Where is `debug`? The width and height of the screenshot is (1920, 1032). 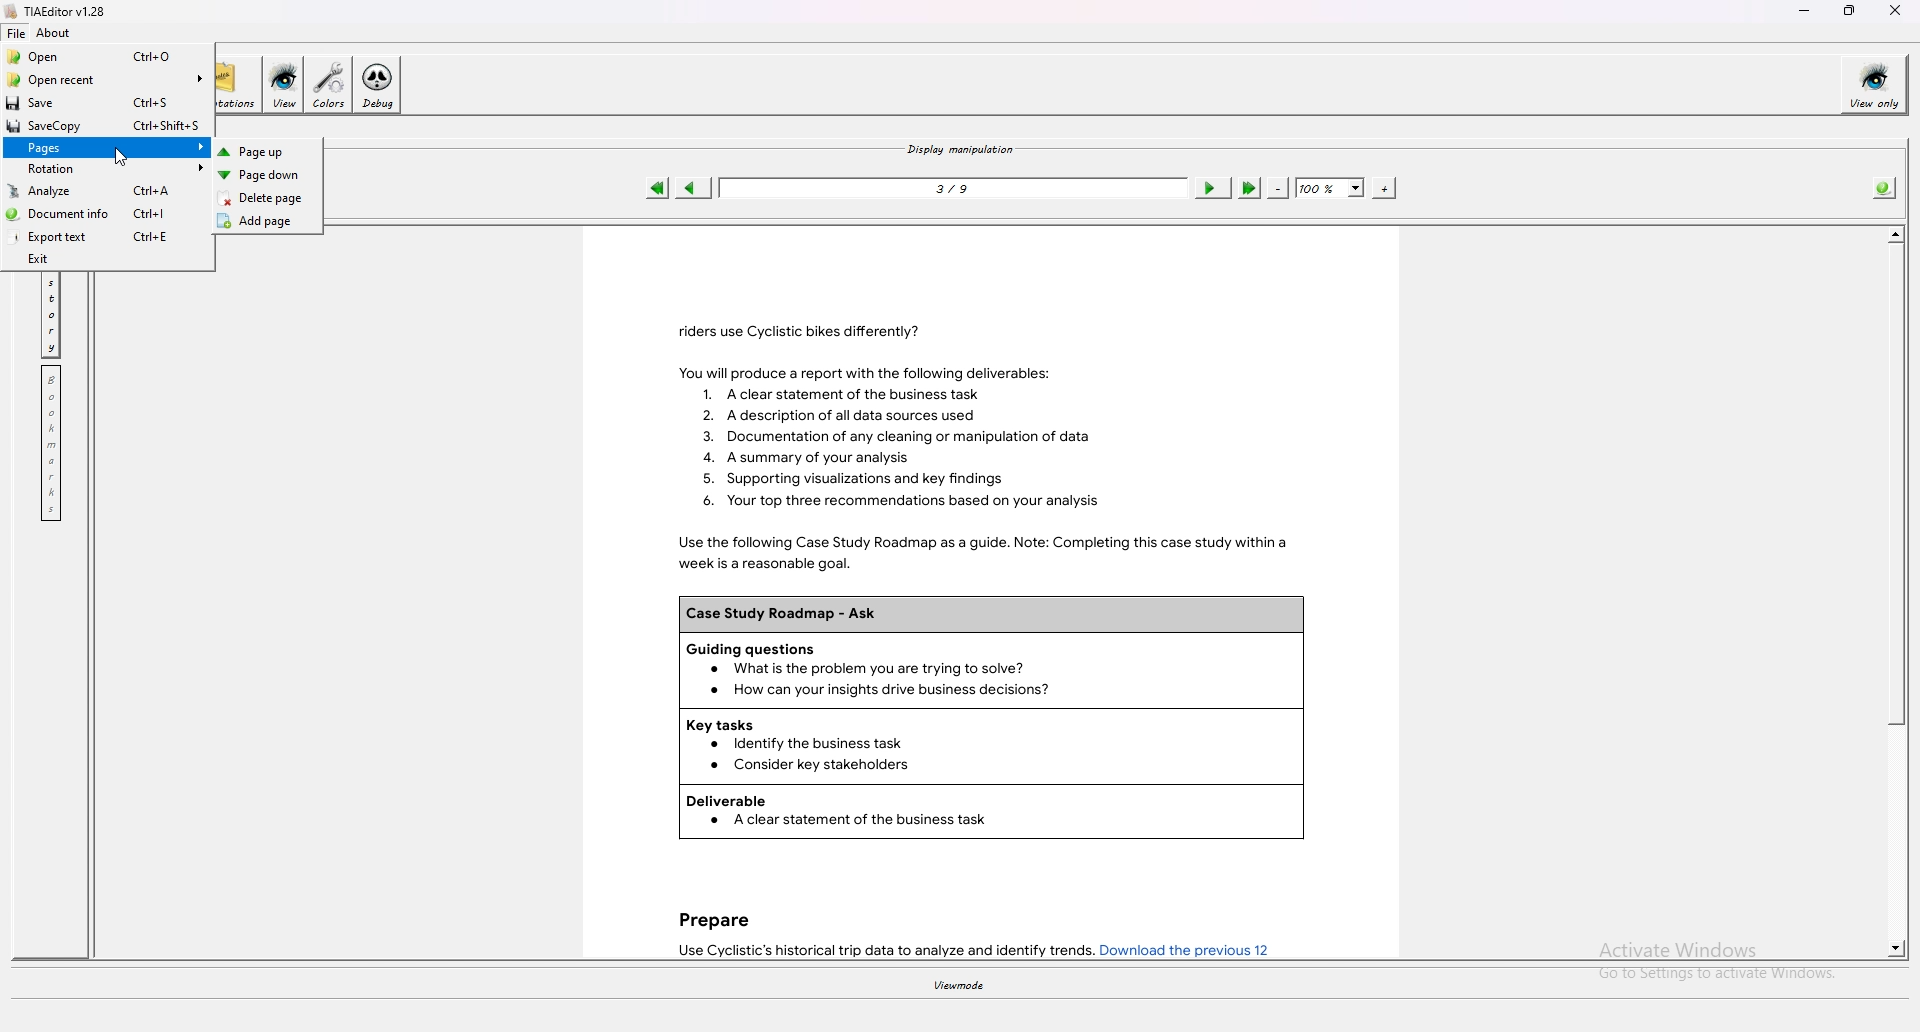 debug is located at coordinates (378, 85).